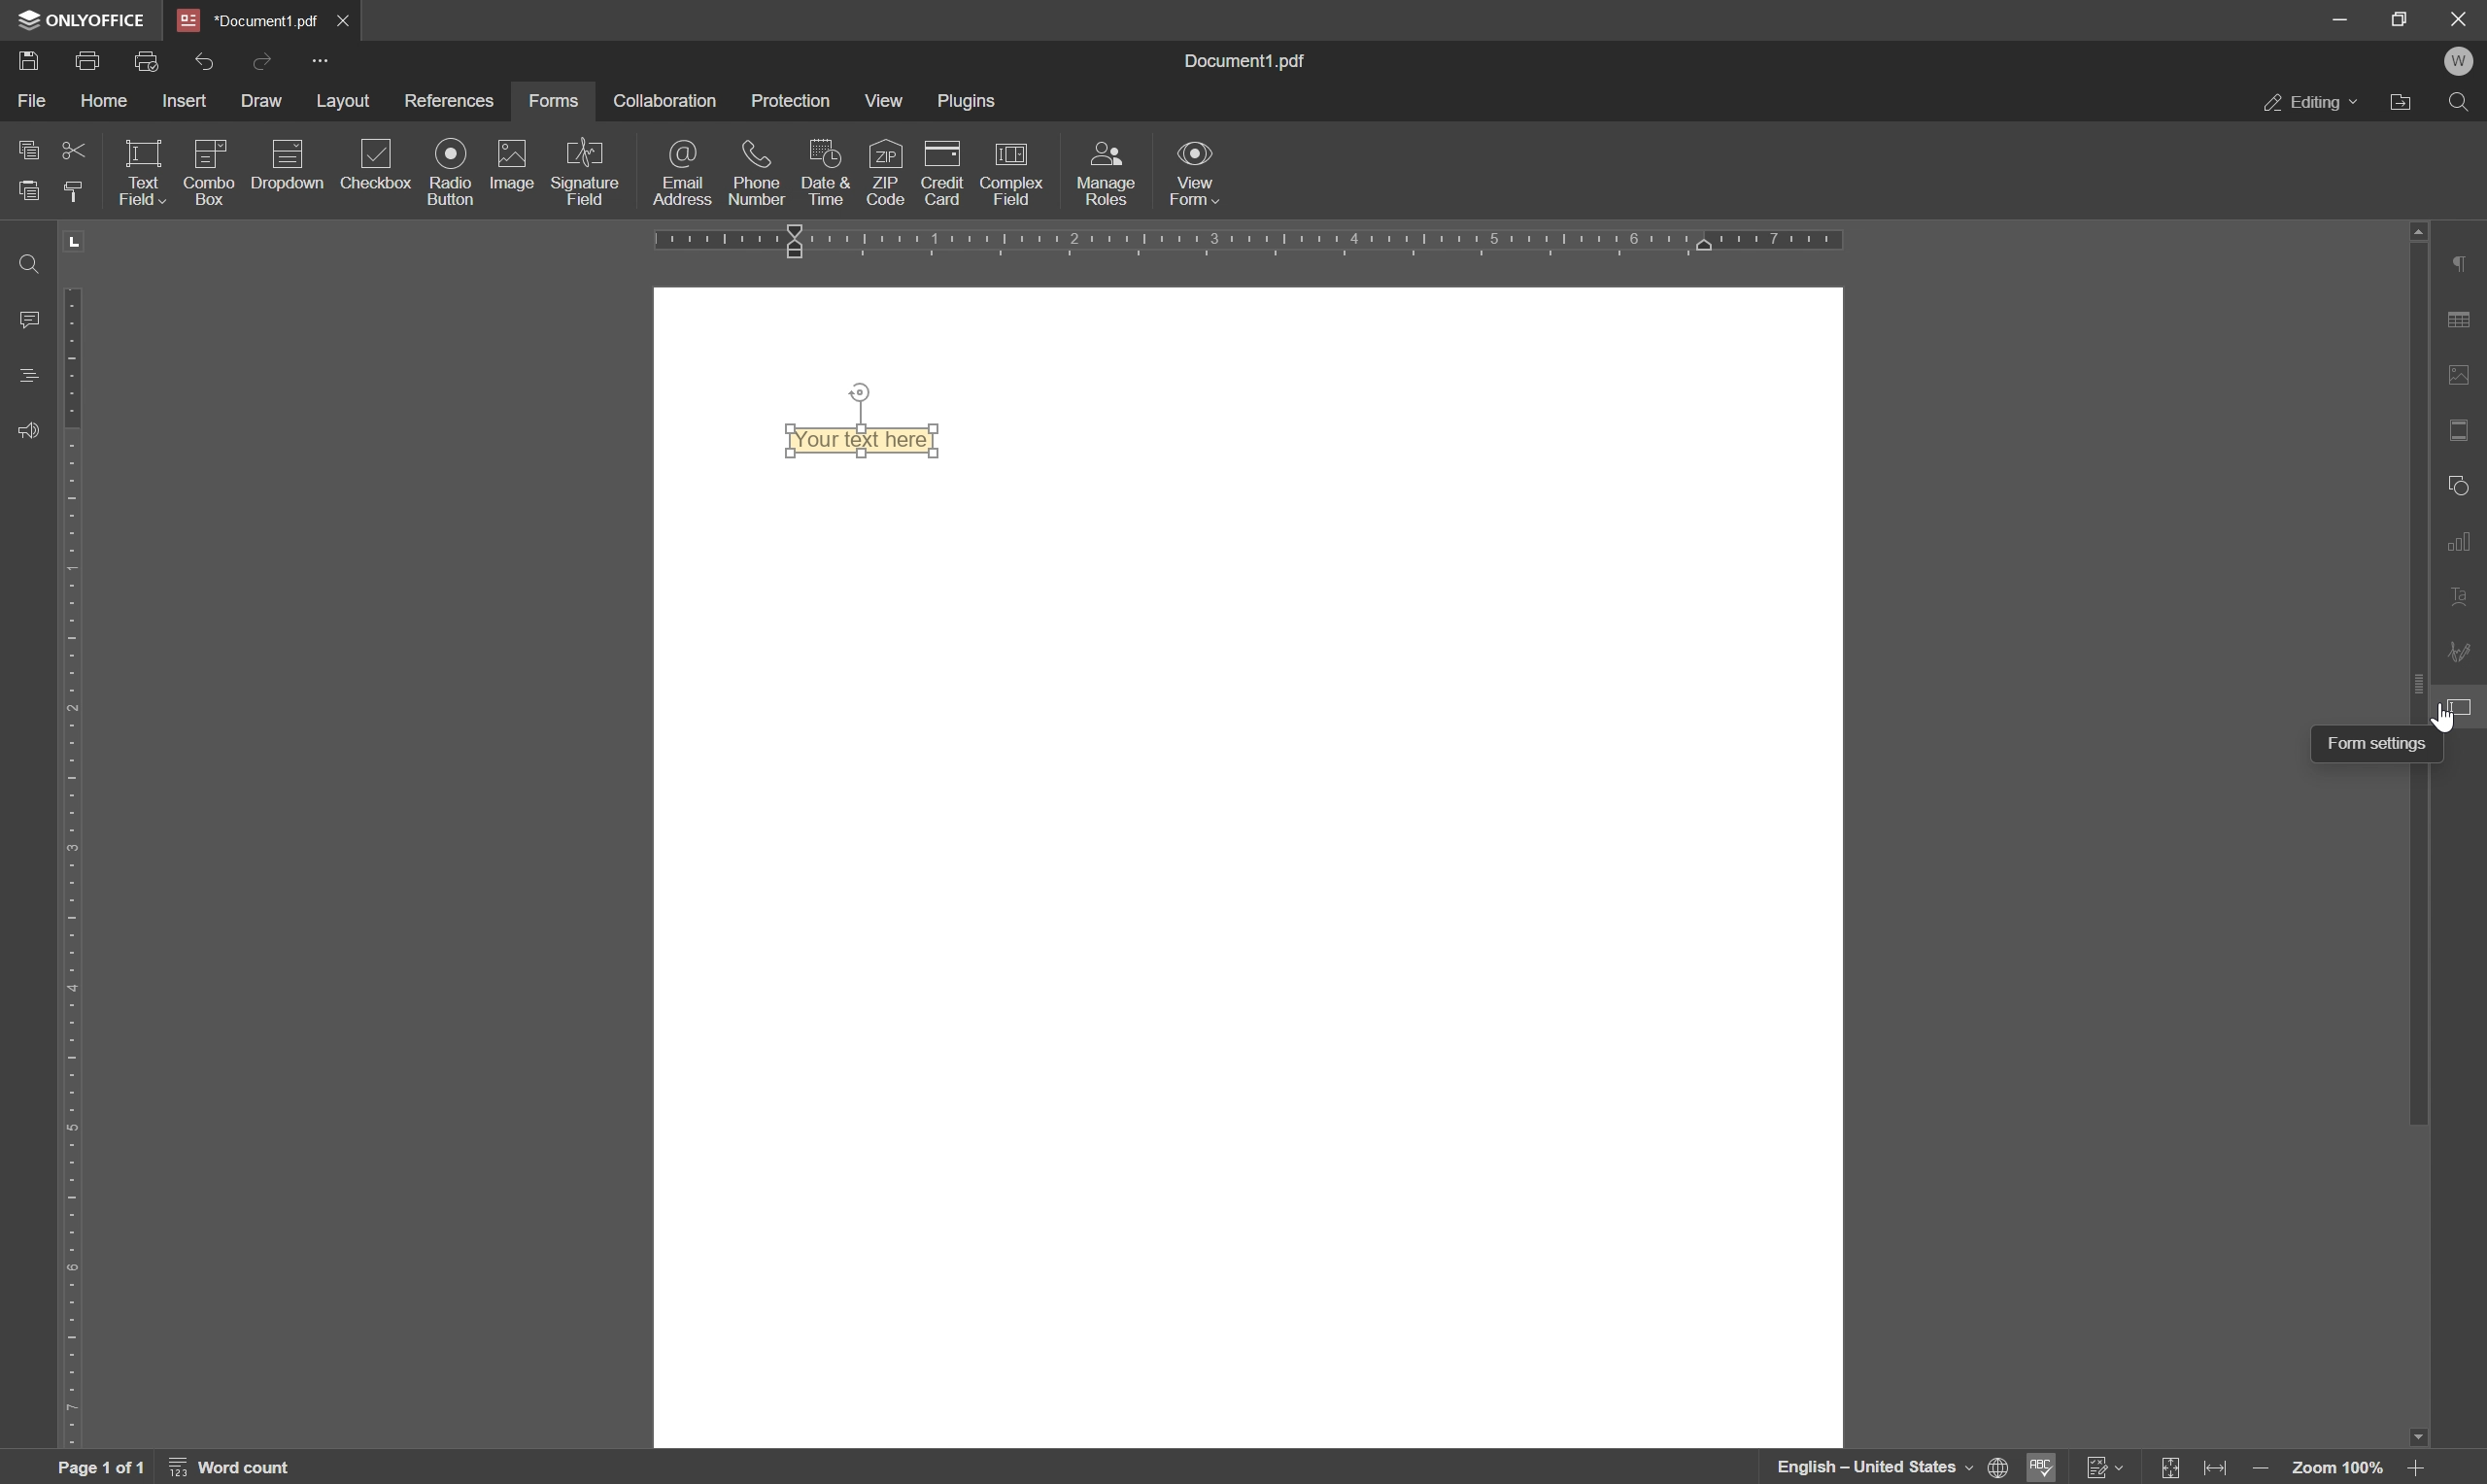  What do you see at coordinates (825, 173) in the screenshot?
I see `date and time` at bounding box center [825, 173].